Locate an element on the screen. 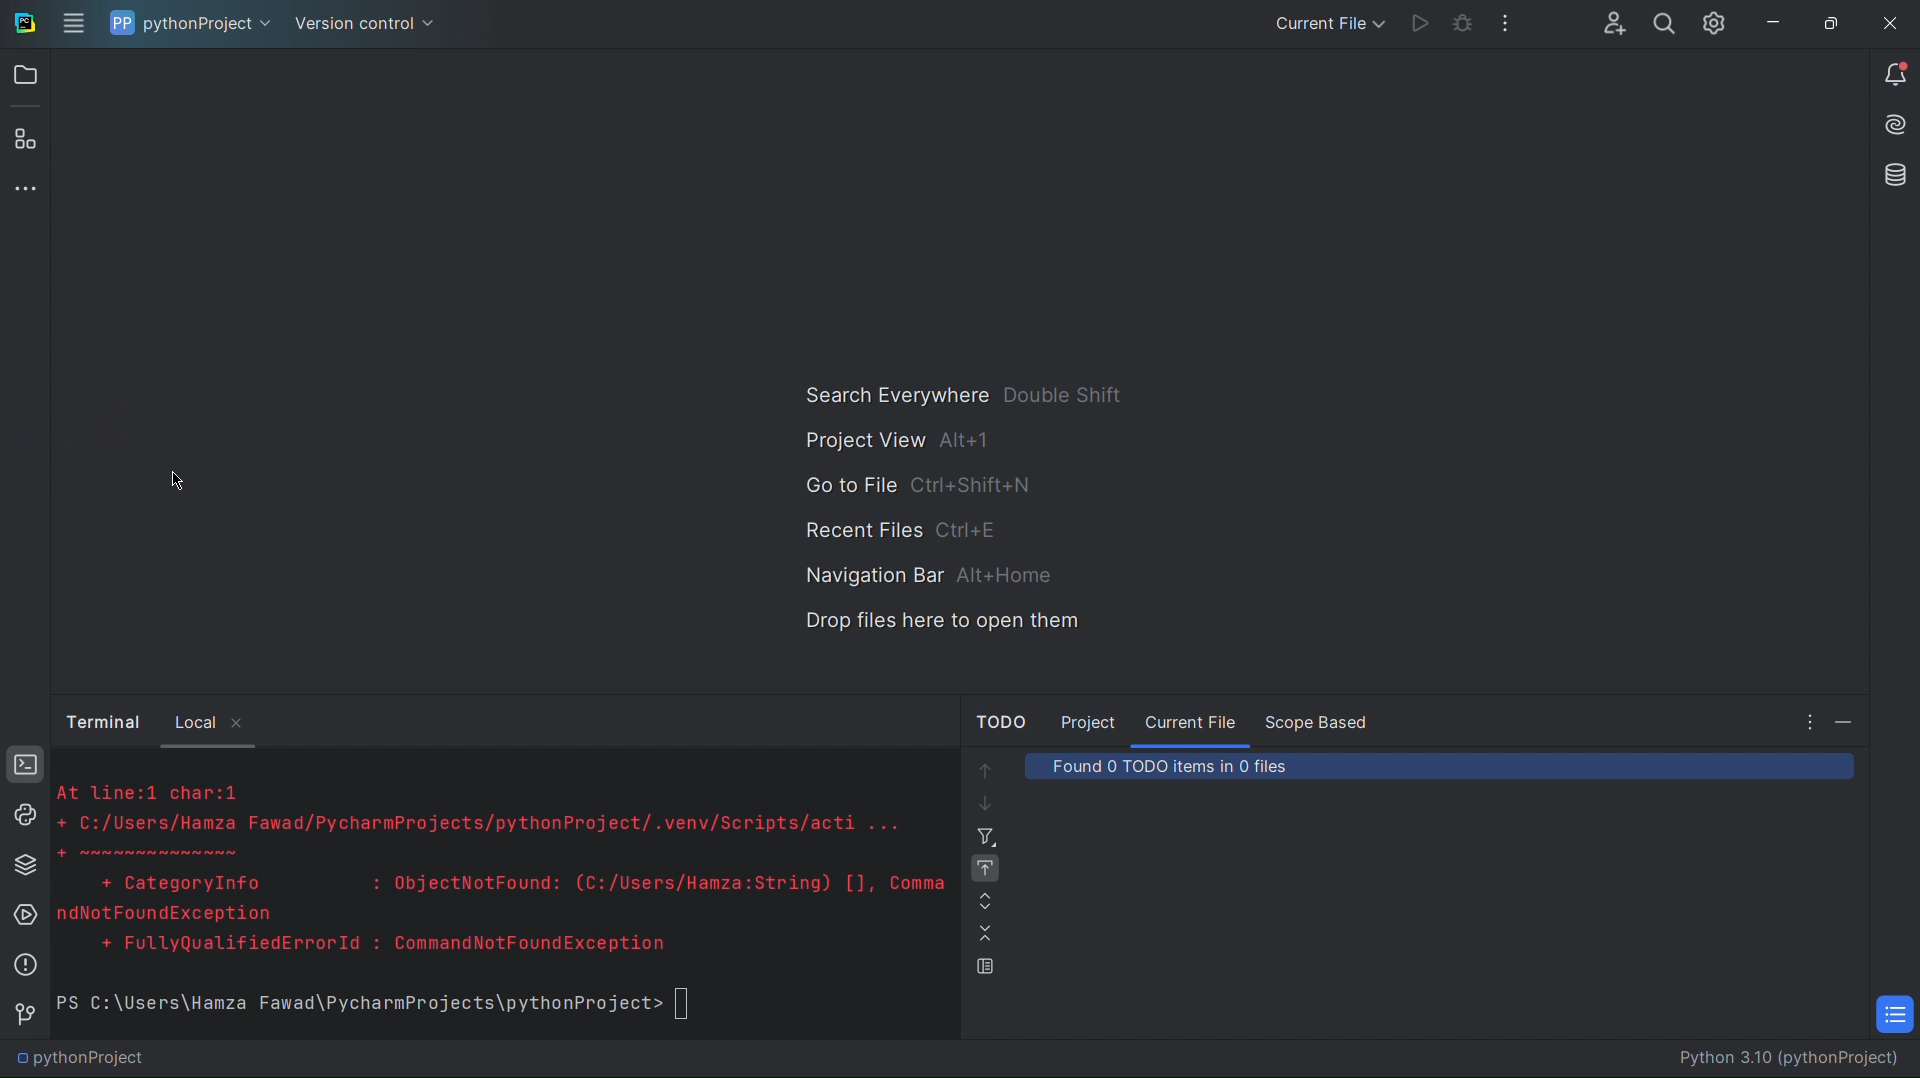 The height and width of the screenshot is (1078, 1920). Problems is located at coordinates (19, 968).